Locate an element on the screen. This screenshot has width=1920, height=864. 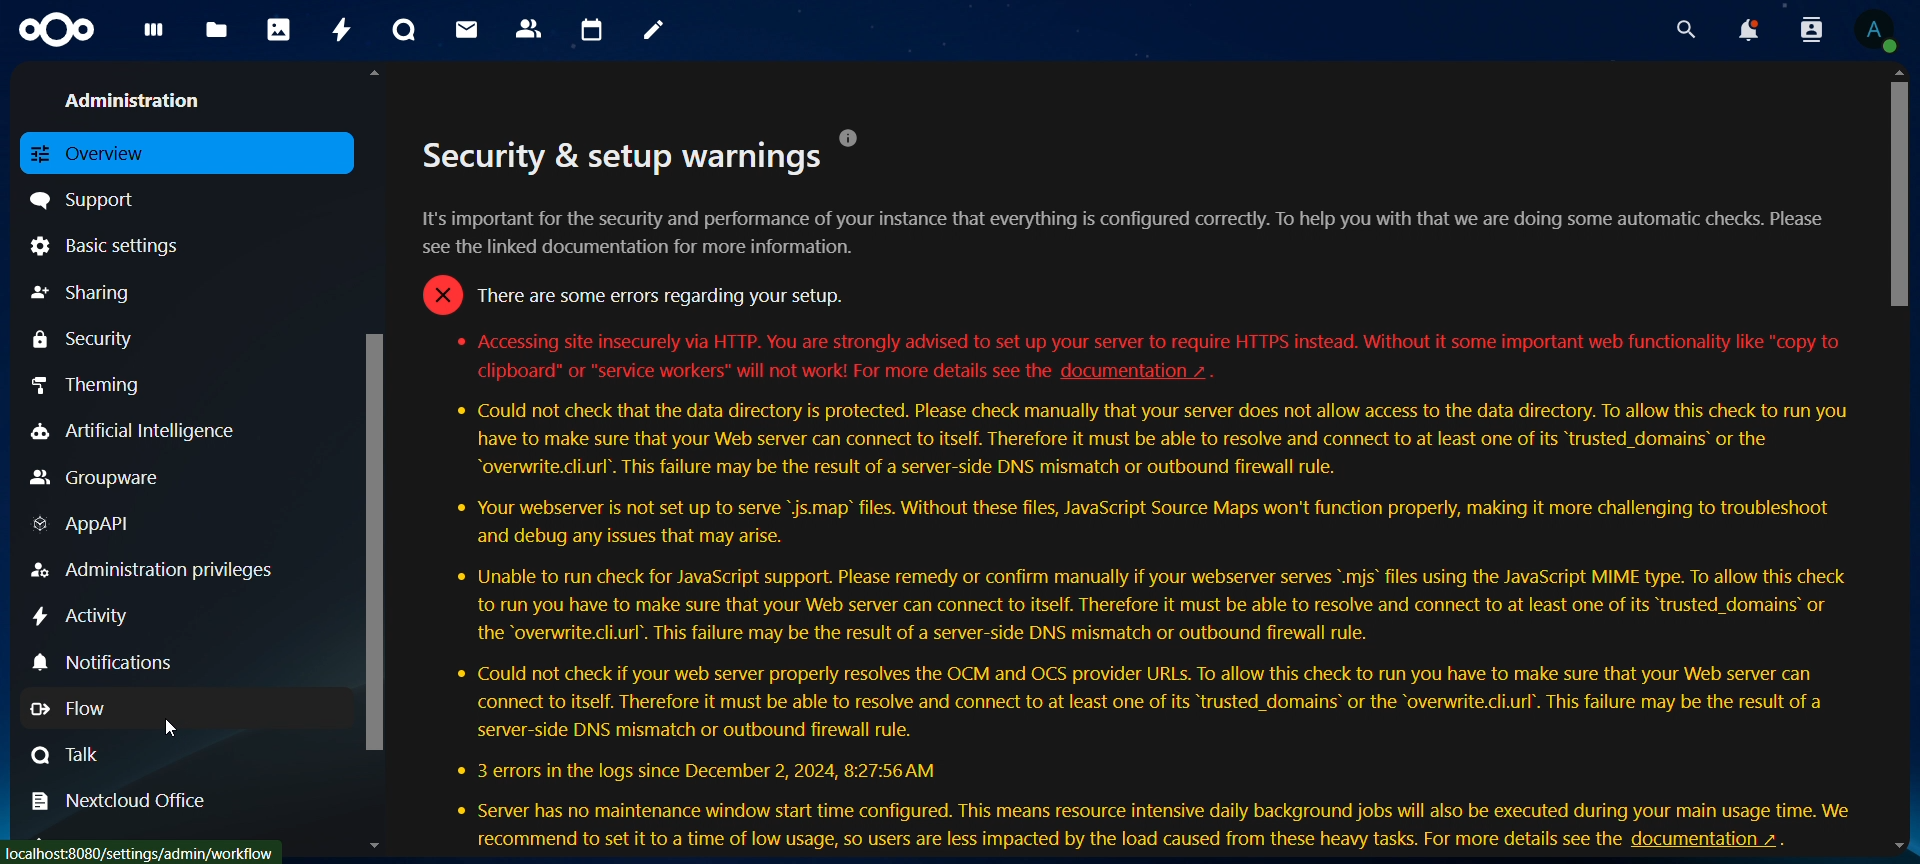
search contacts is located at coordinates (1816, 31).